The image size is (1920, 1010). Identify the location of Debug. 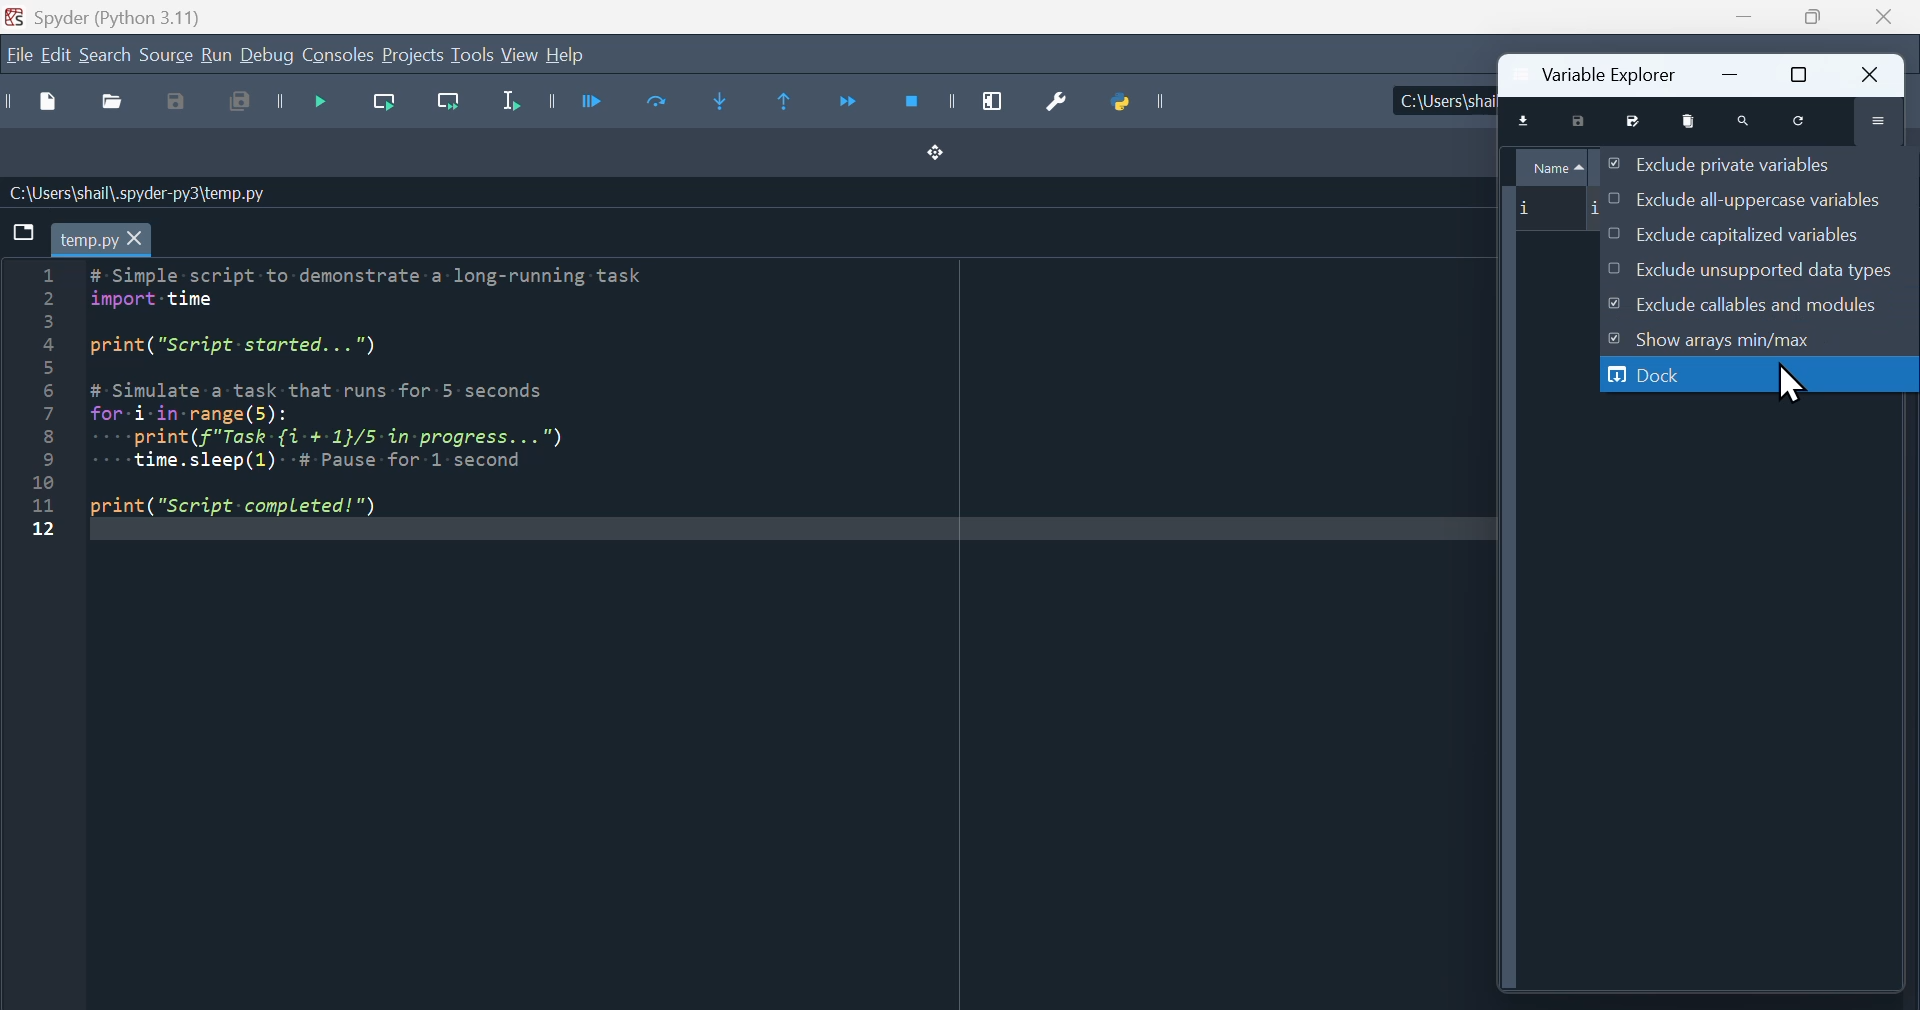
(267, 56).